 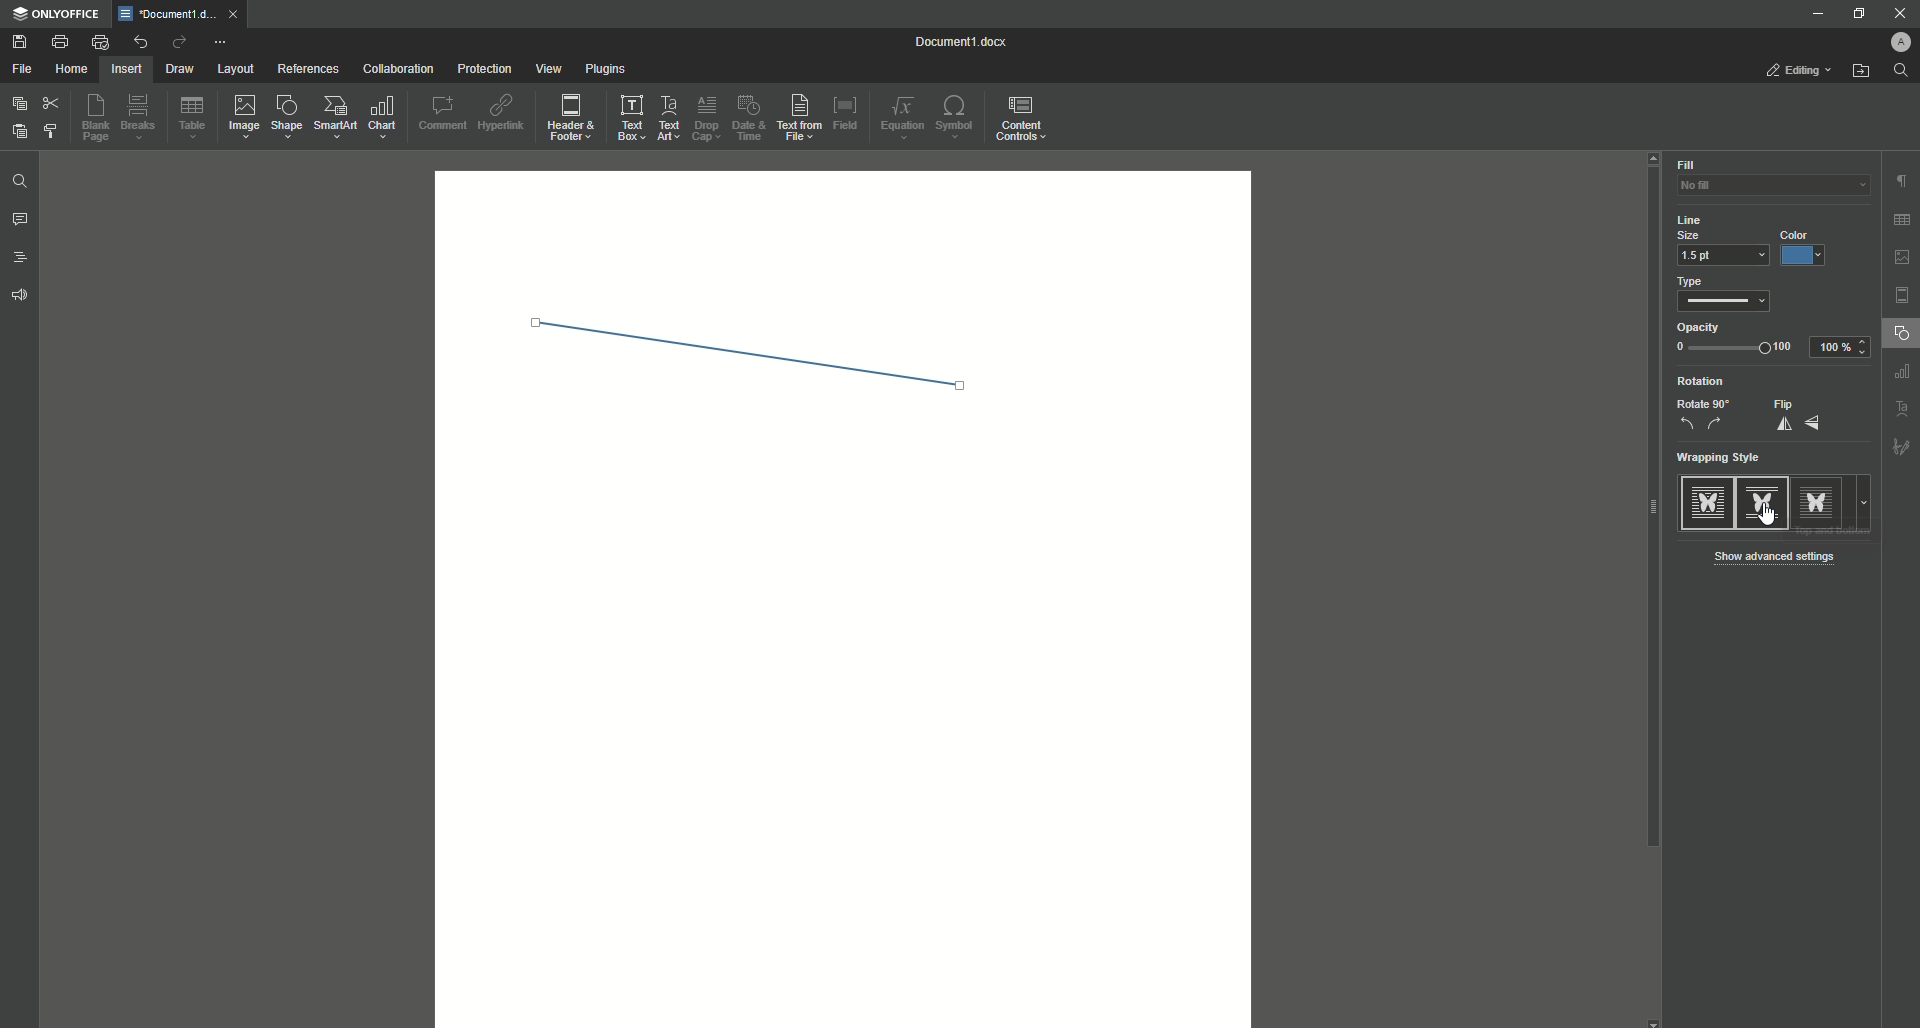 I want to click on Chart, so click(x=385, y=117).